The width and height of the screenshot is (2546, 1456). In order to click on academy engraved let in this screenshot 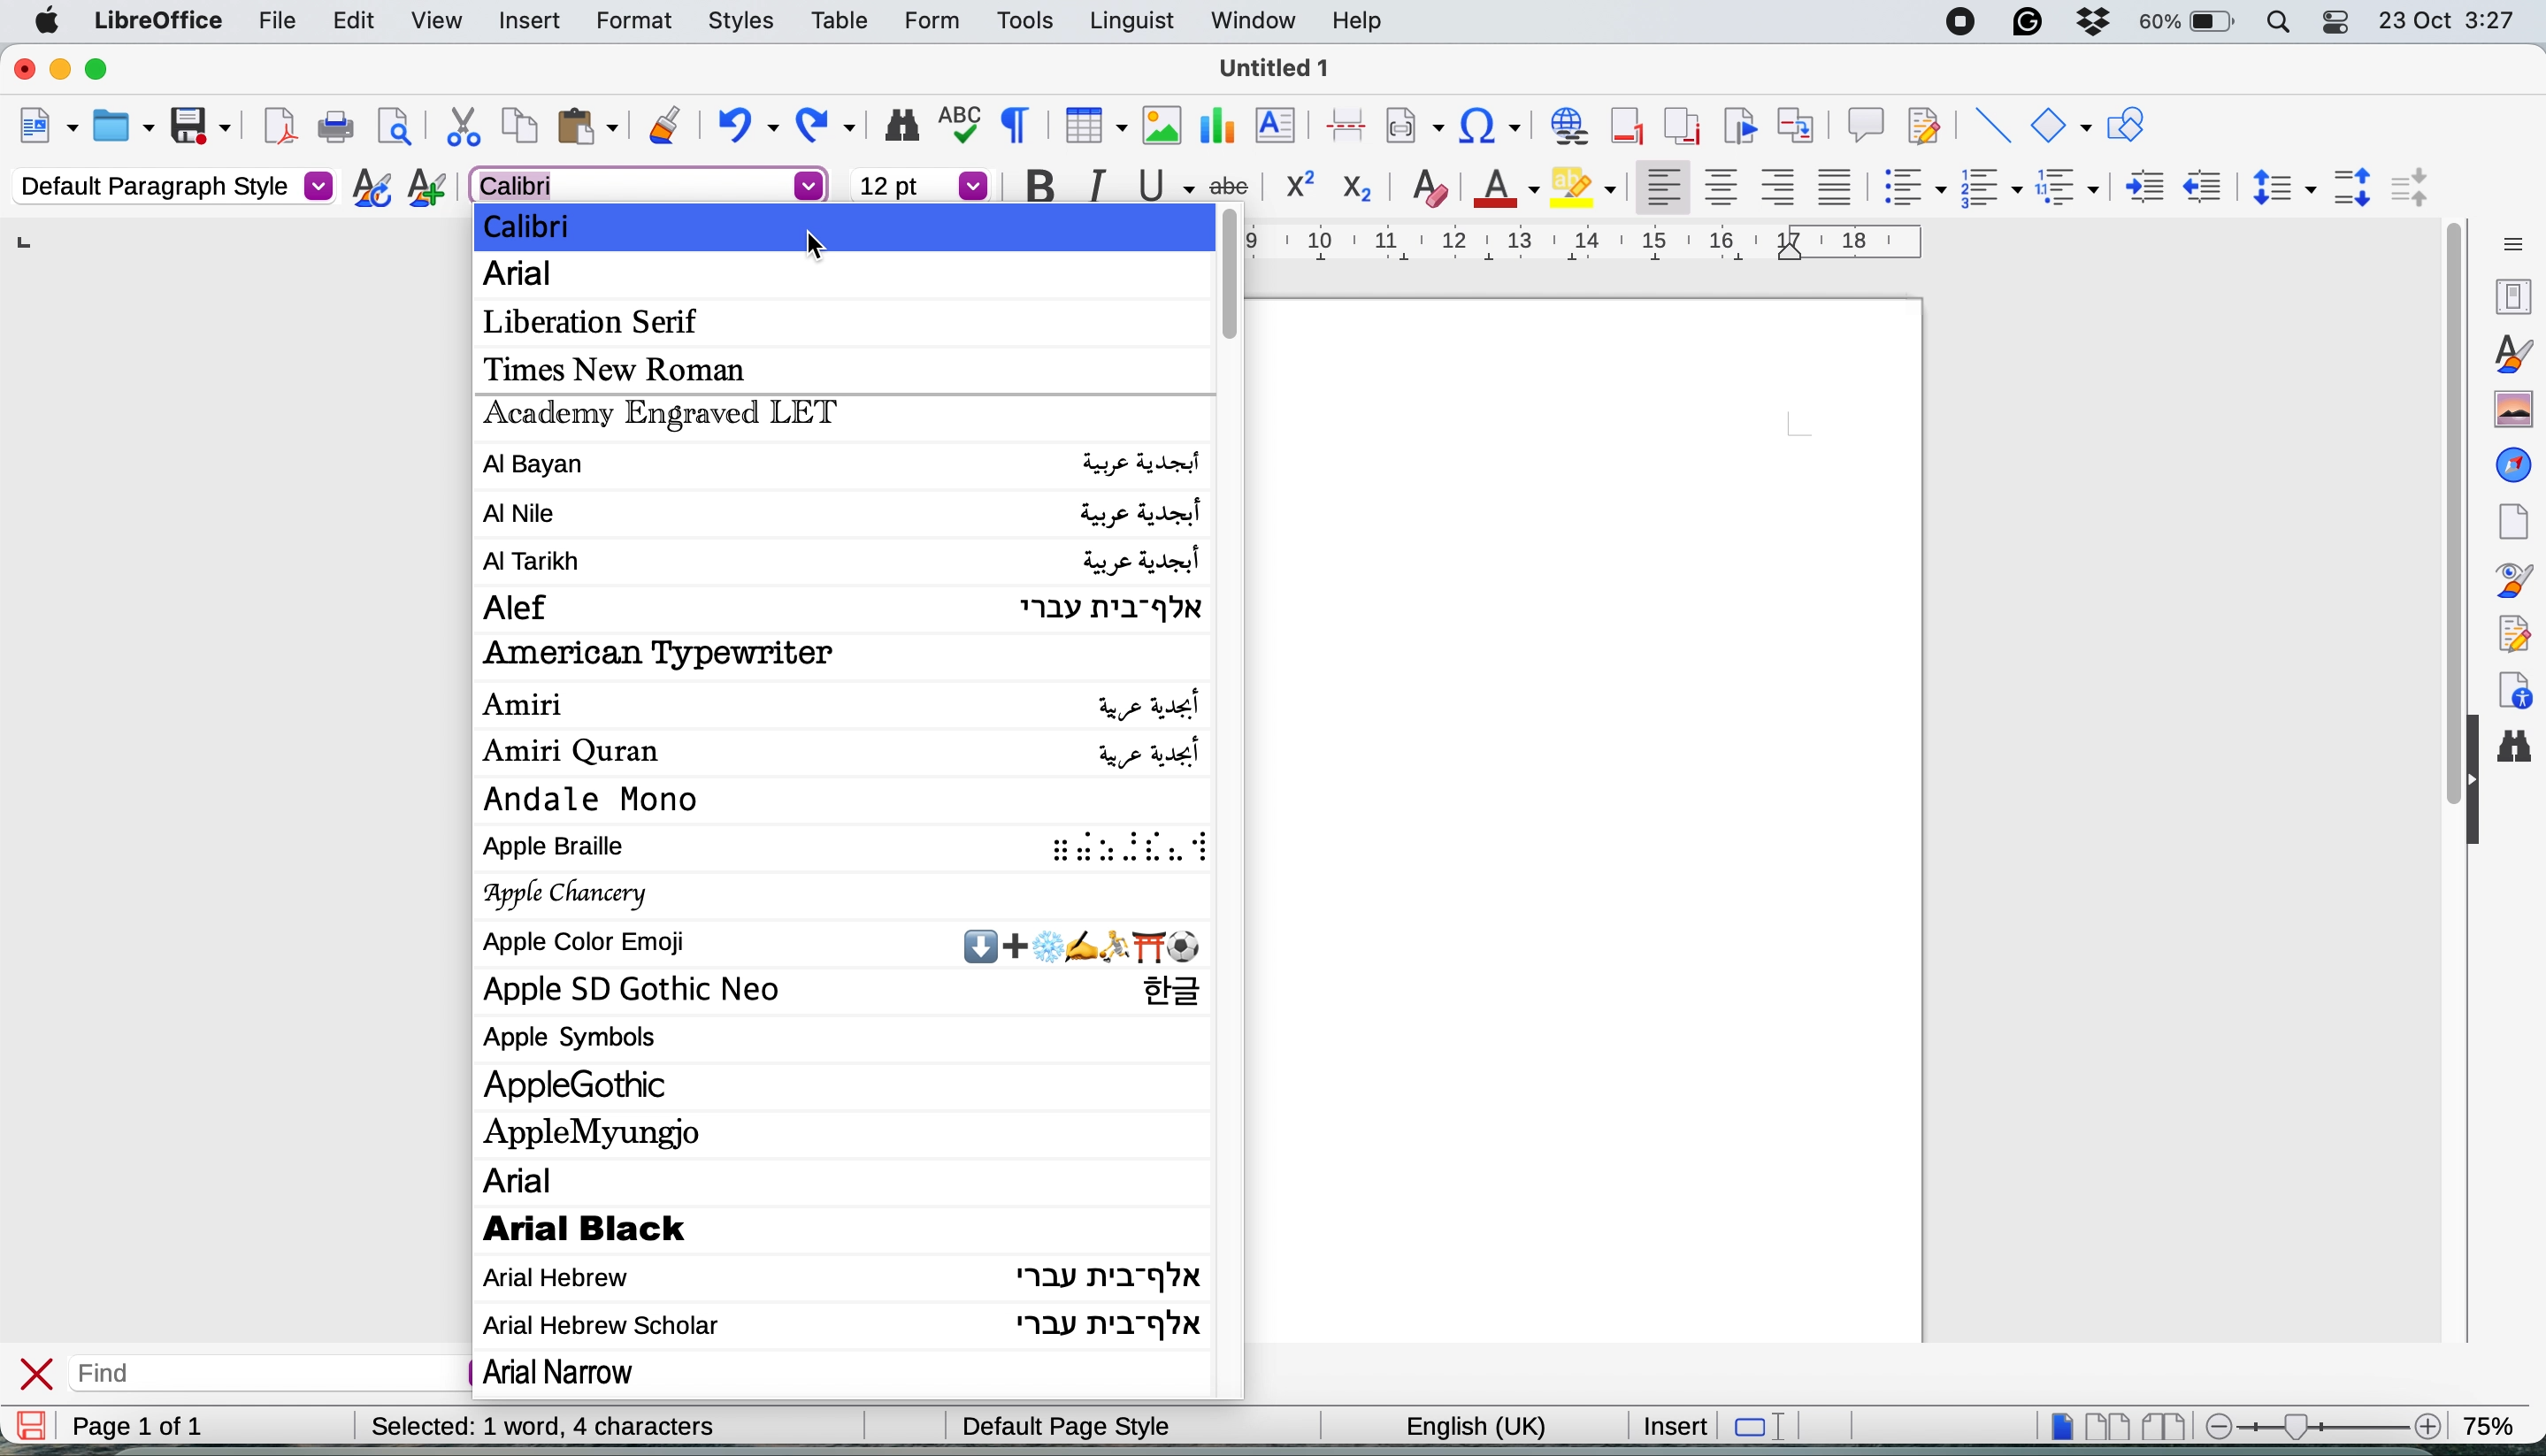, I will do `click(663, 417)`.